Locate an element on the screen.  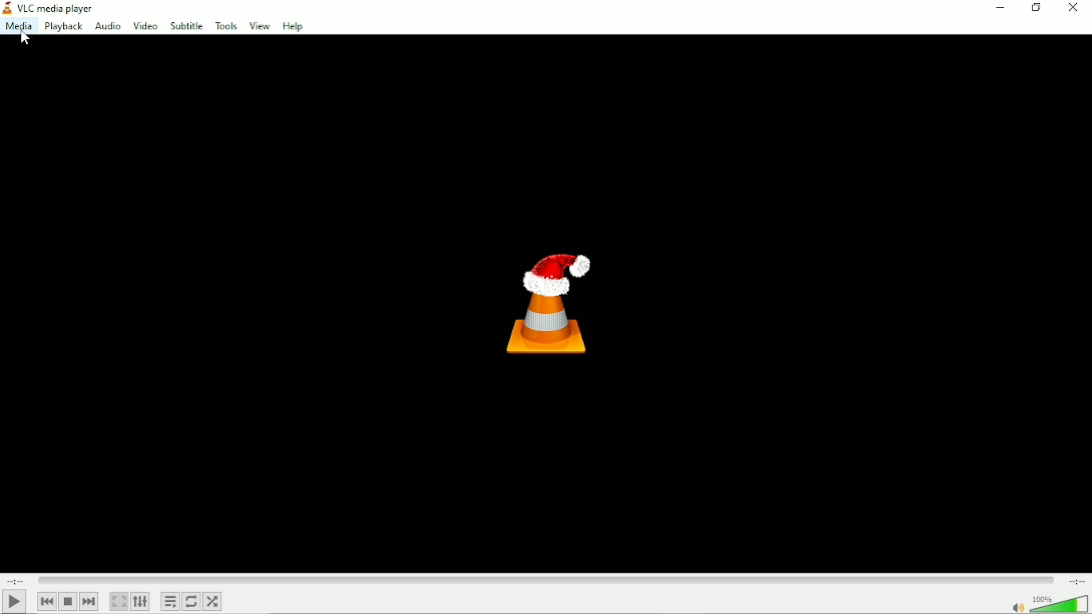
Toggle playlist is located at coordinates (169, 602).